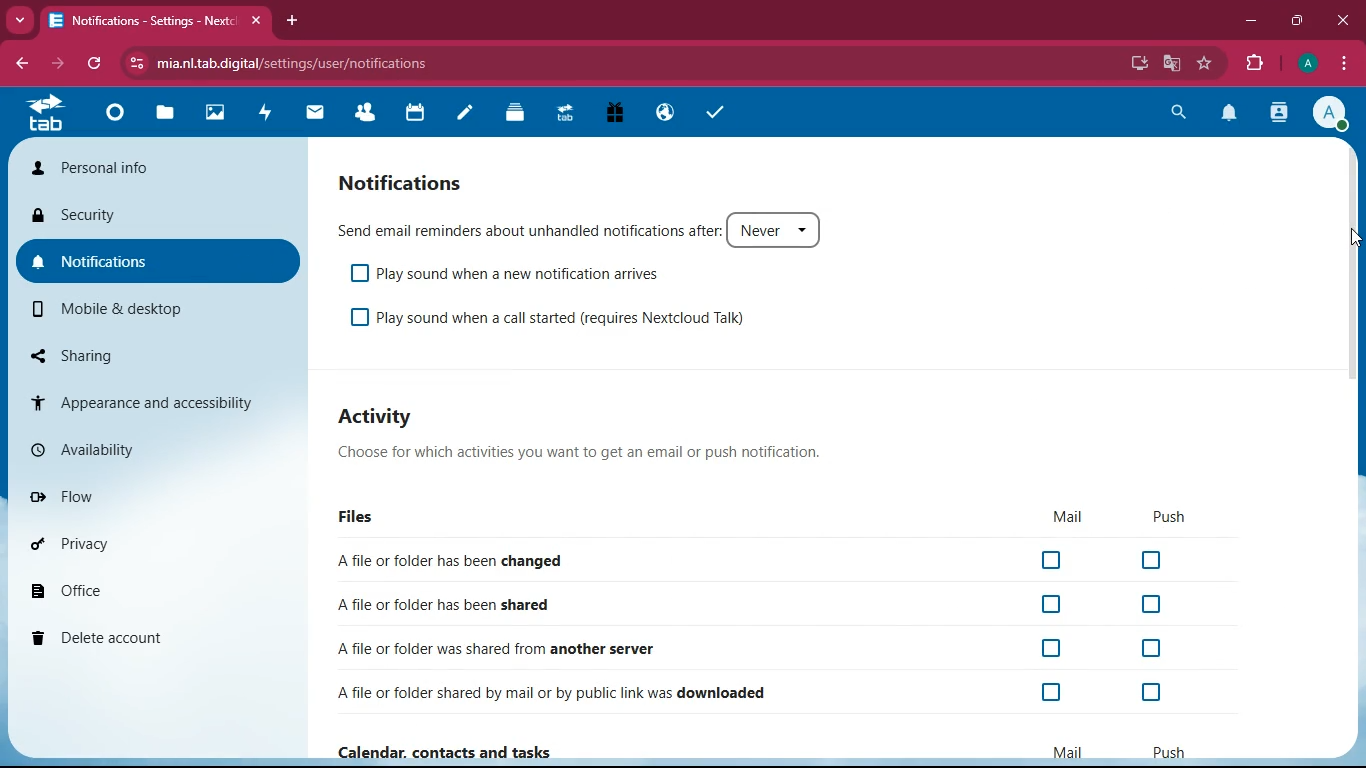  I want to click on notifications, so click(403, 183).